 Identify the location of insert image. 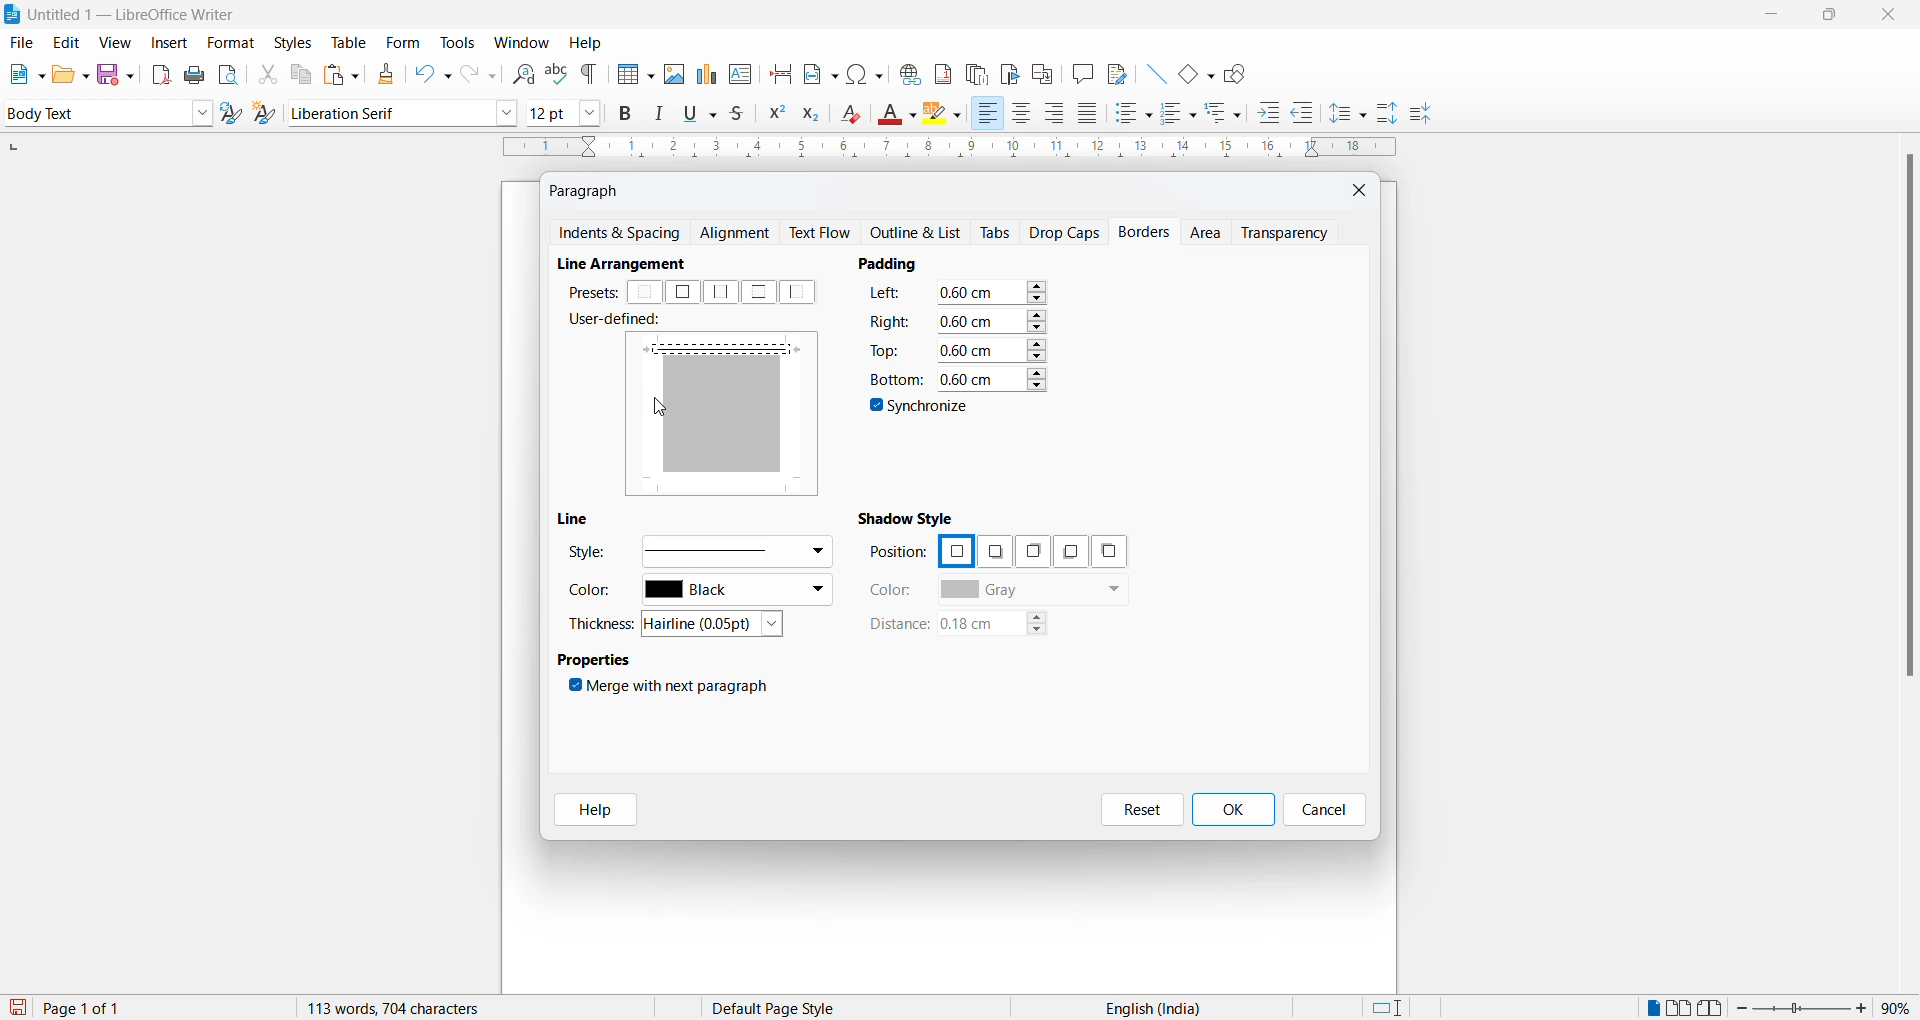
(631, 76).